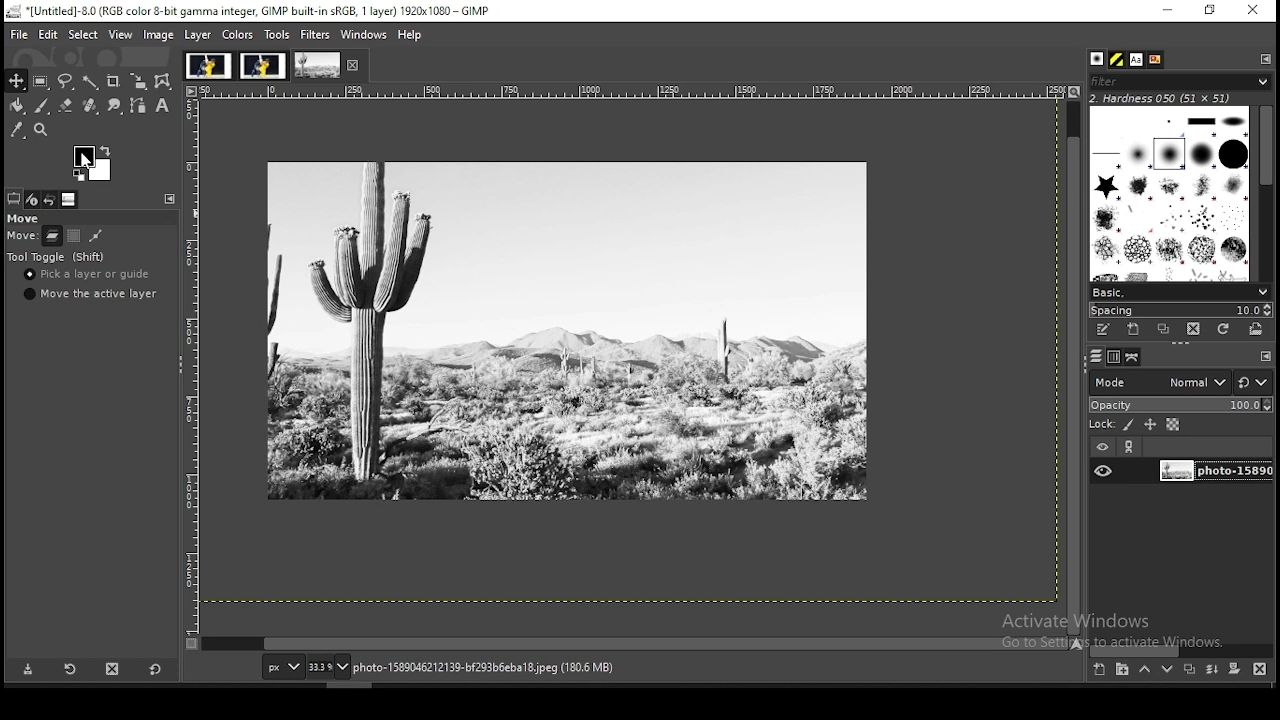 This screenshot has width=1280, height=720. What do you see at coordinates (262, 65) in the screenshot?
I see `image` at bounding box center [262, 65].